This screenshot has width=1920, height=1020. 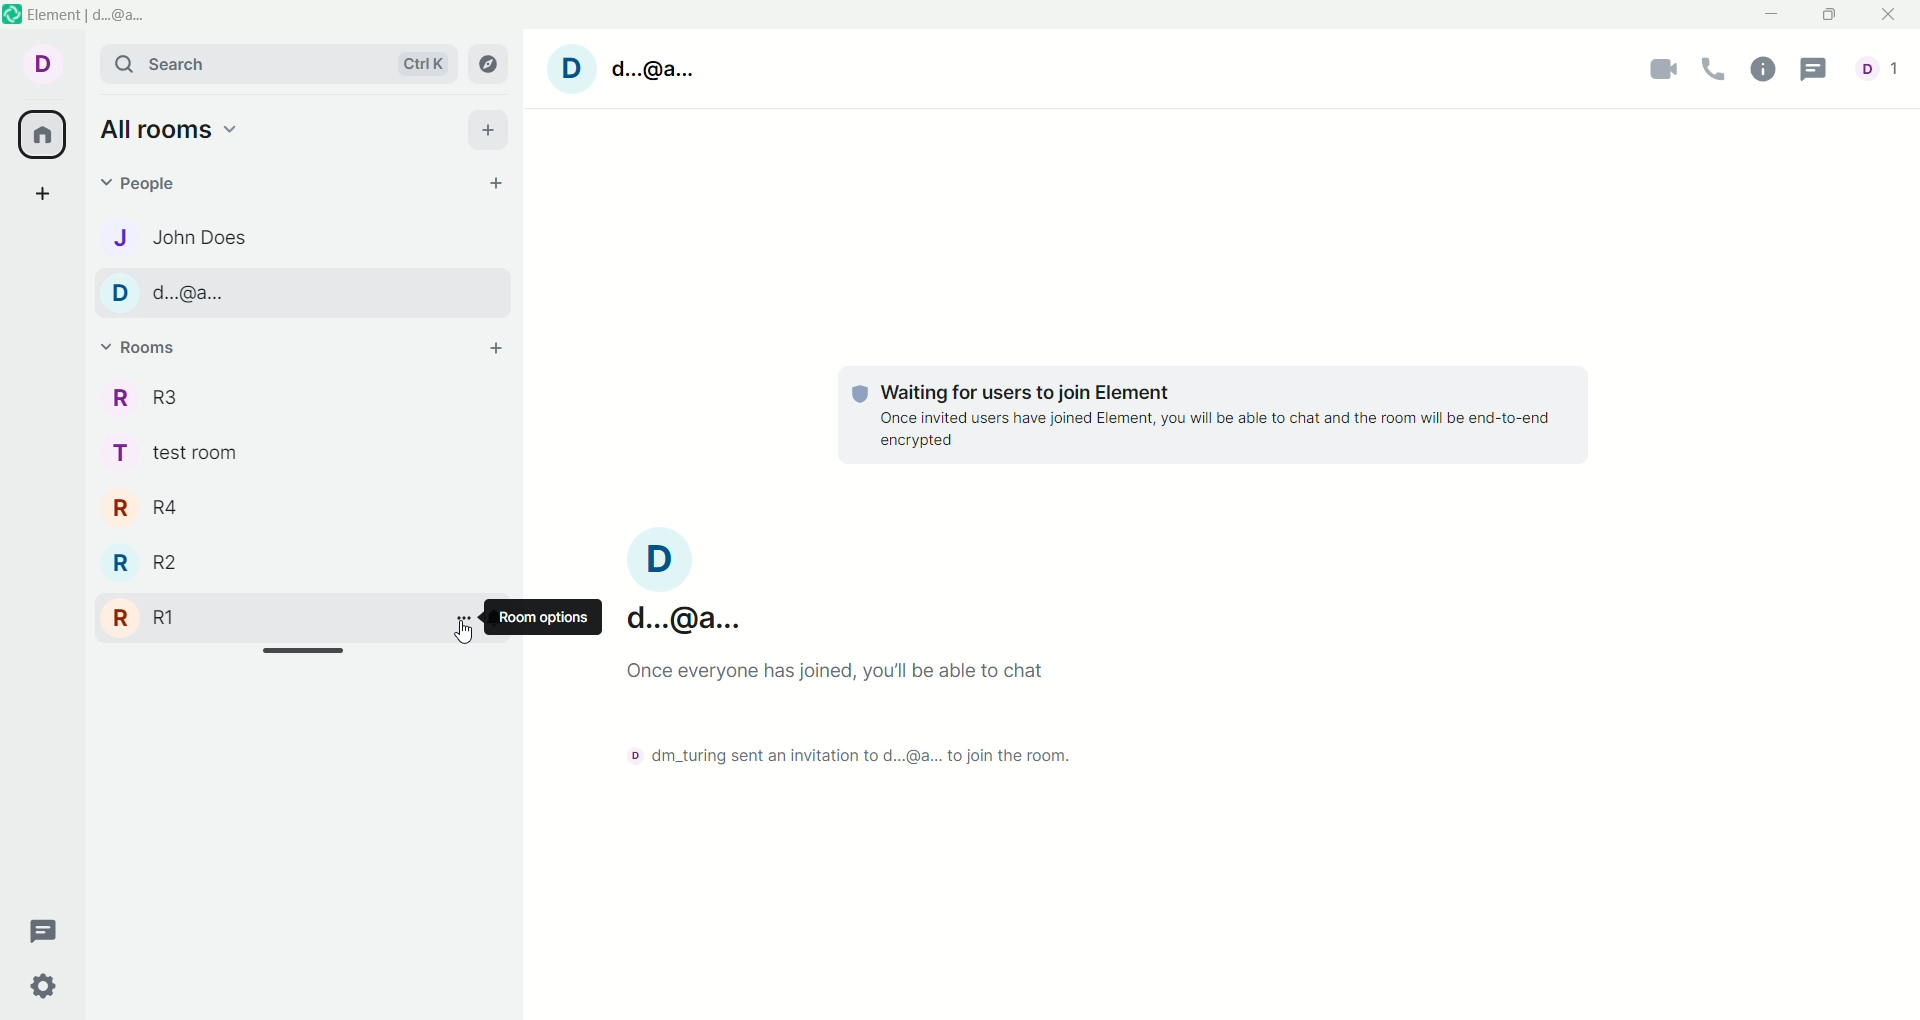 What do you see at coordinates (491, 181) in the screenshot?
I see `start chat` at bounding box center [491, 181].